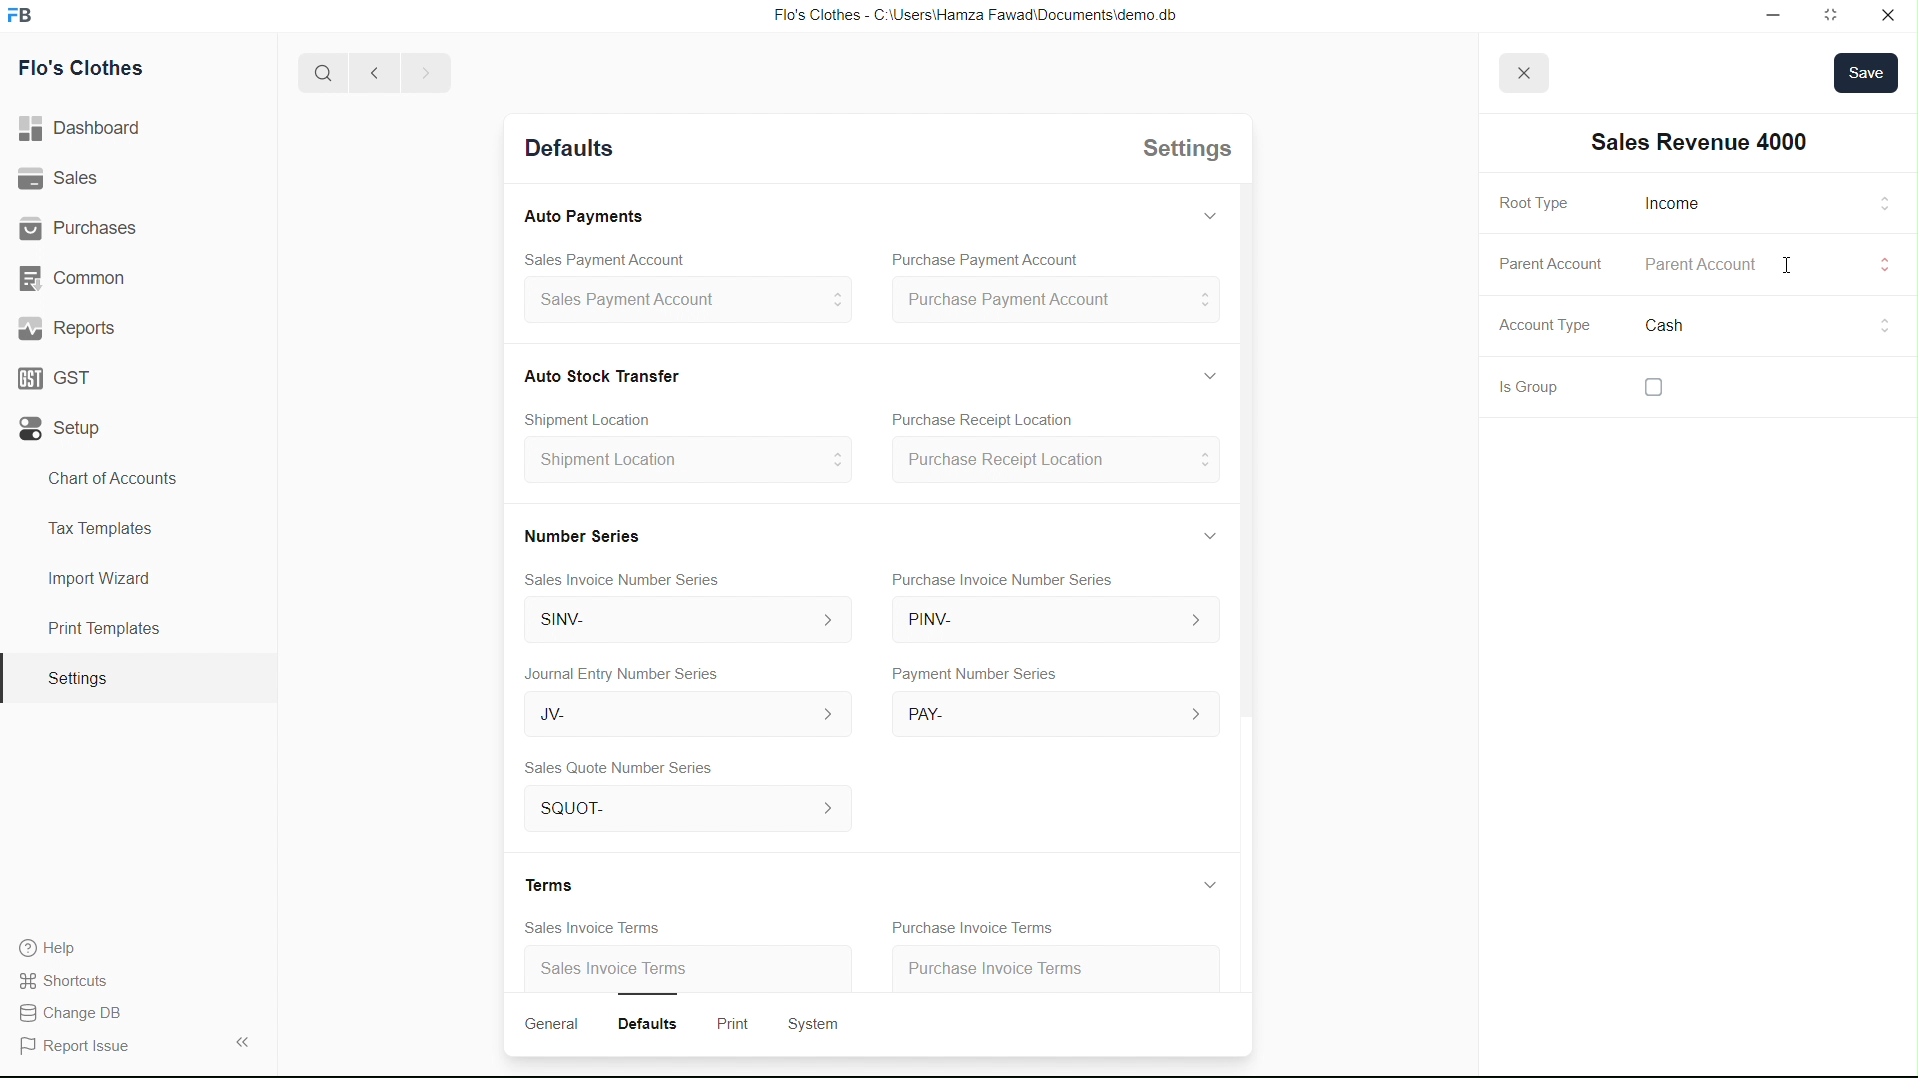 This screenshot has height=1078, width=1918. What do you see at coordinates (1181, 153) in the screenshot?
I see `Settings` at bounding box center [1181, 153].